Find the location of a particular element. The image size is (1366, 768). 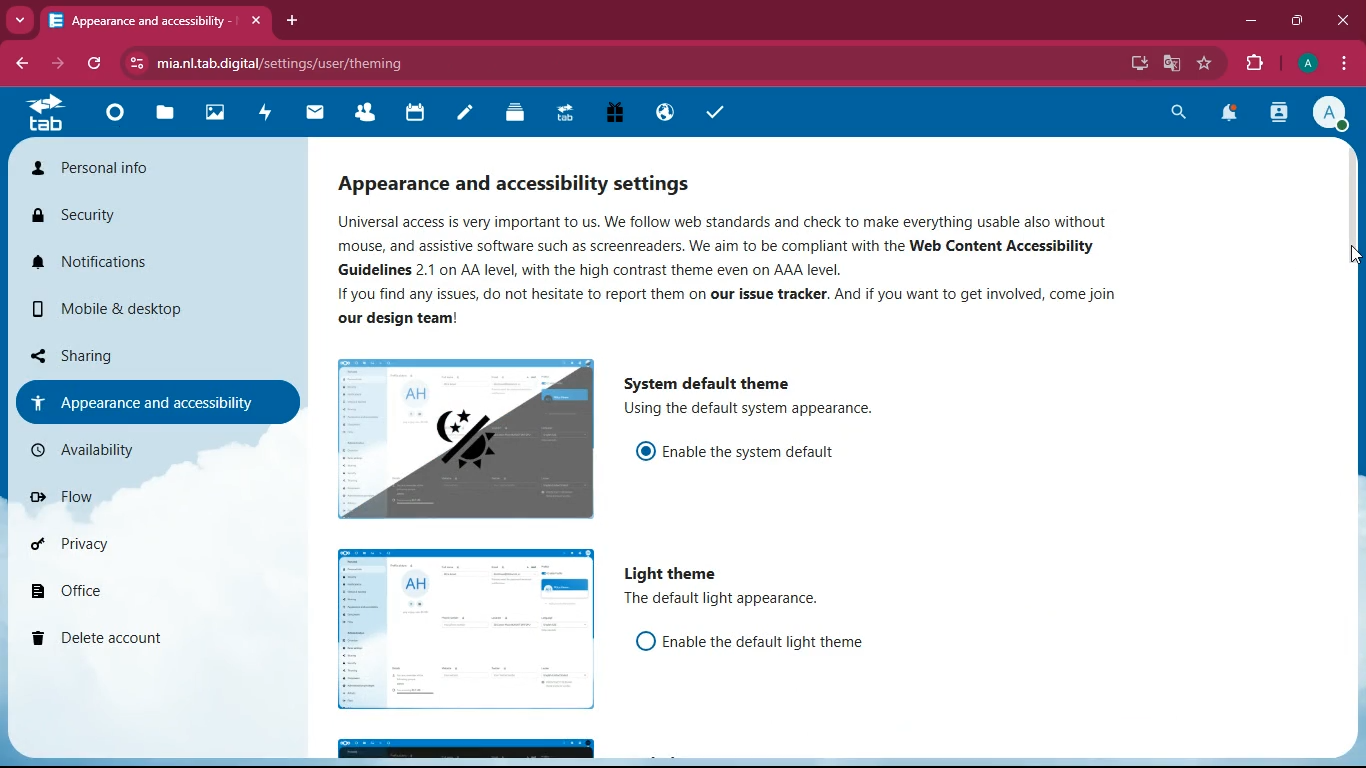

activity is located at coordinates (271, 110).